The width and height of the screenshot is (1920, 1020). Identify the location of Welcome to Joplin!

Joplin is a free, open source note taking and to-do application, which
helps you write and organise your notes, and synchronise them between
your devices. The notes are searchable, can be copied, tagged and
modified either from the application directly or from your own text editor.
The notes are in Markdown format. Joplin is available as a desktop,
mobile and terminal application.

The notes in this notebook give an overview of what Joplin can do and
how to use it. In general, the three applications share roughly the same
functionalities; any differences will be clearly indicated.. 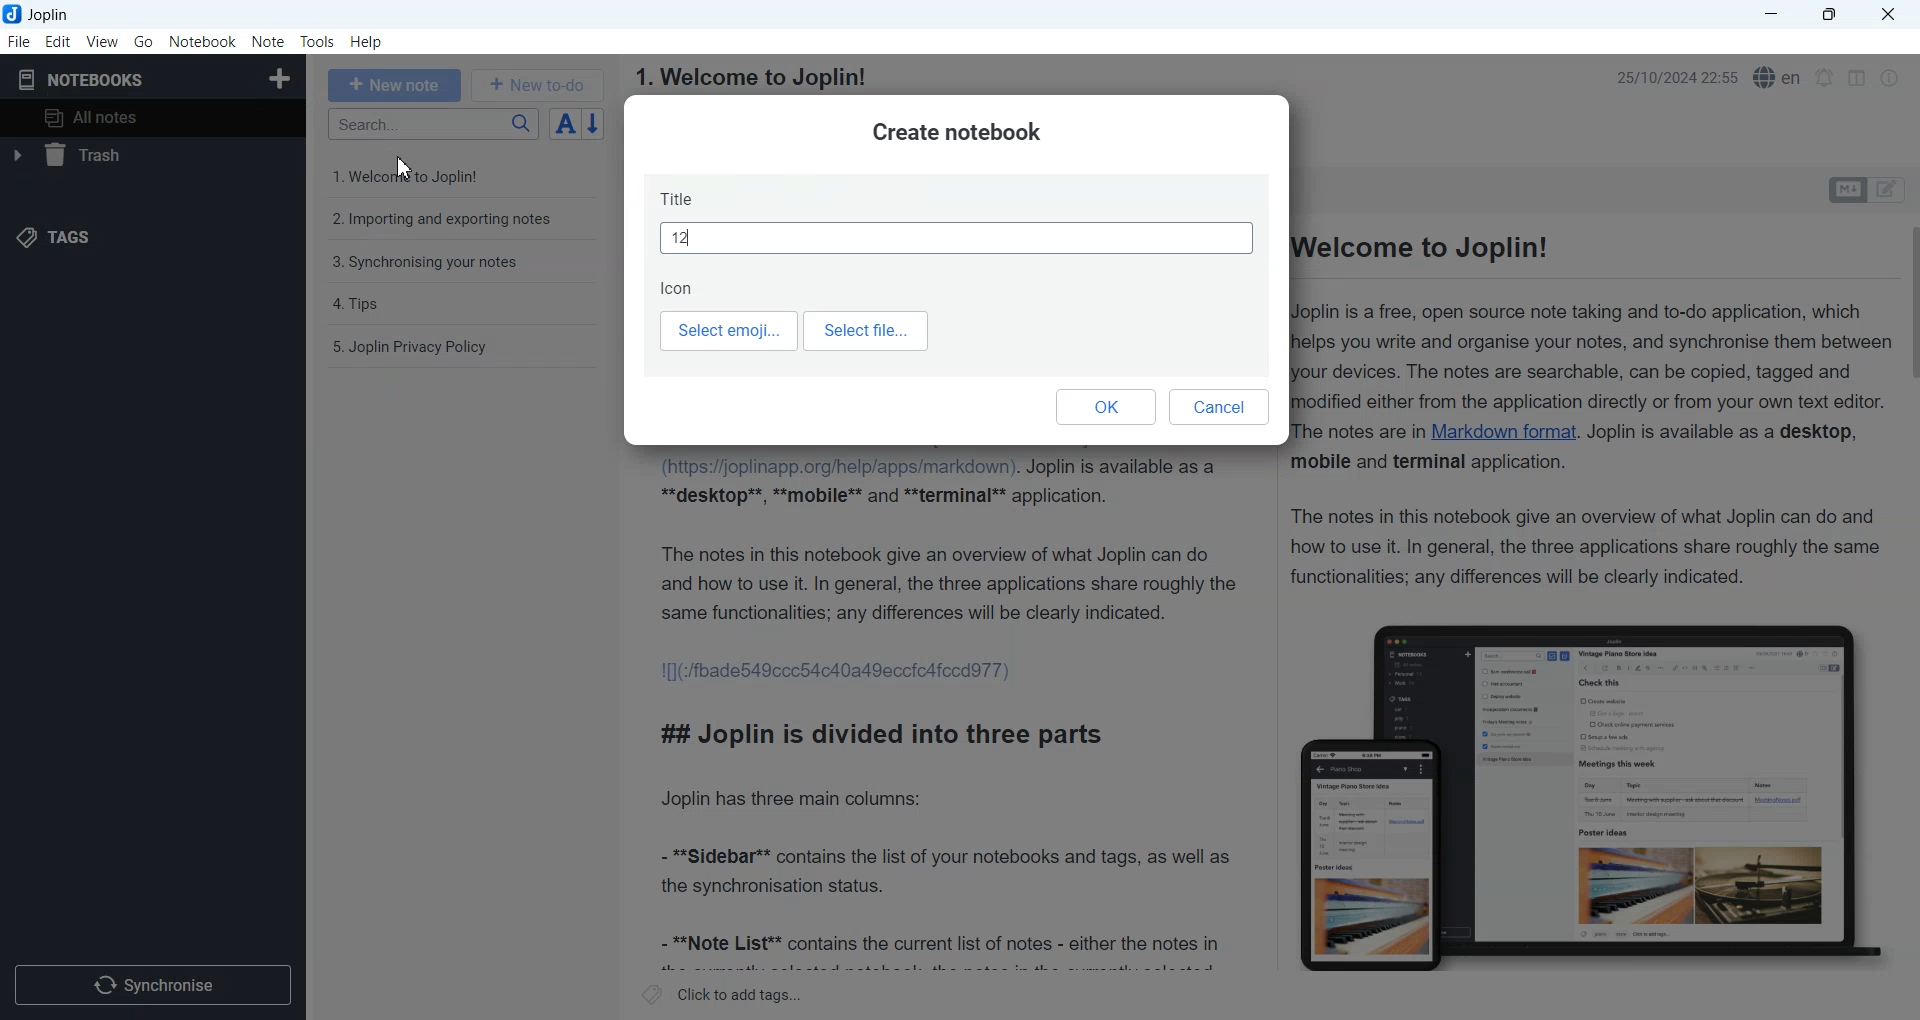
(1596, 414).